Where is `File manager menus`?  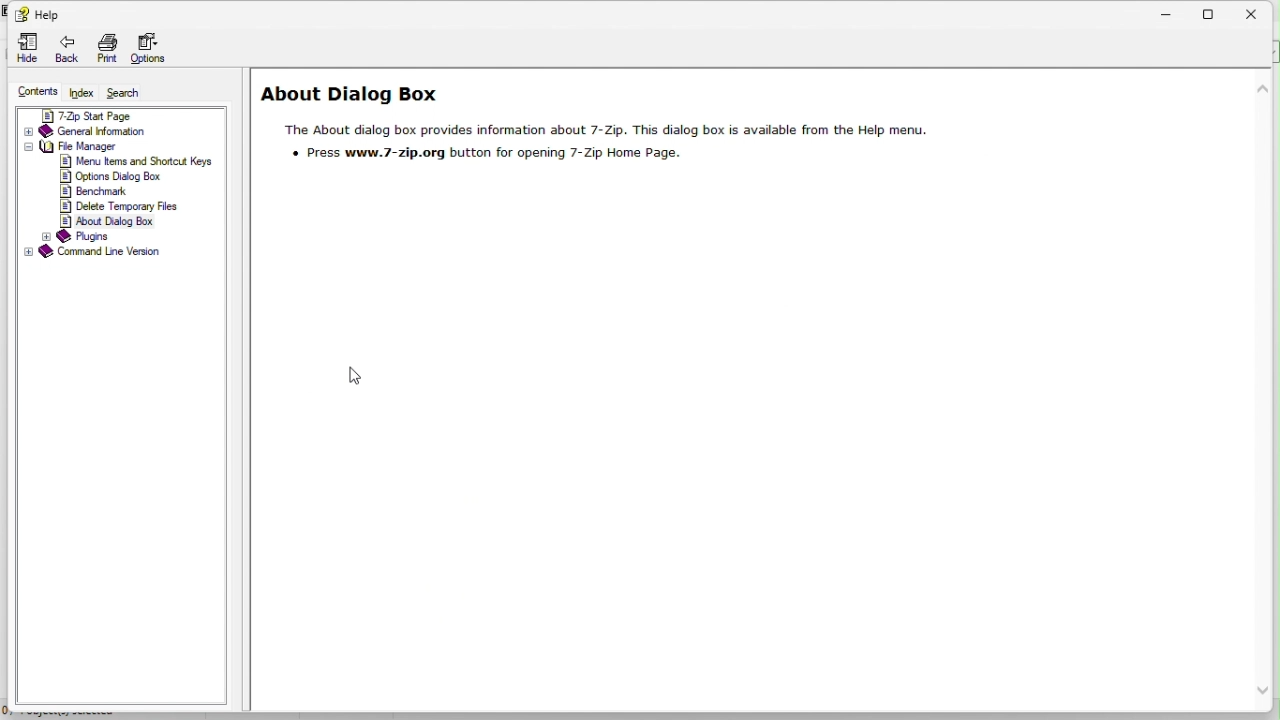
File manager menus is located at coordinates (81, 146).